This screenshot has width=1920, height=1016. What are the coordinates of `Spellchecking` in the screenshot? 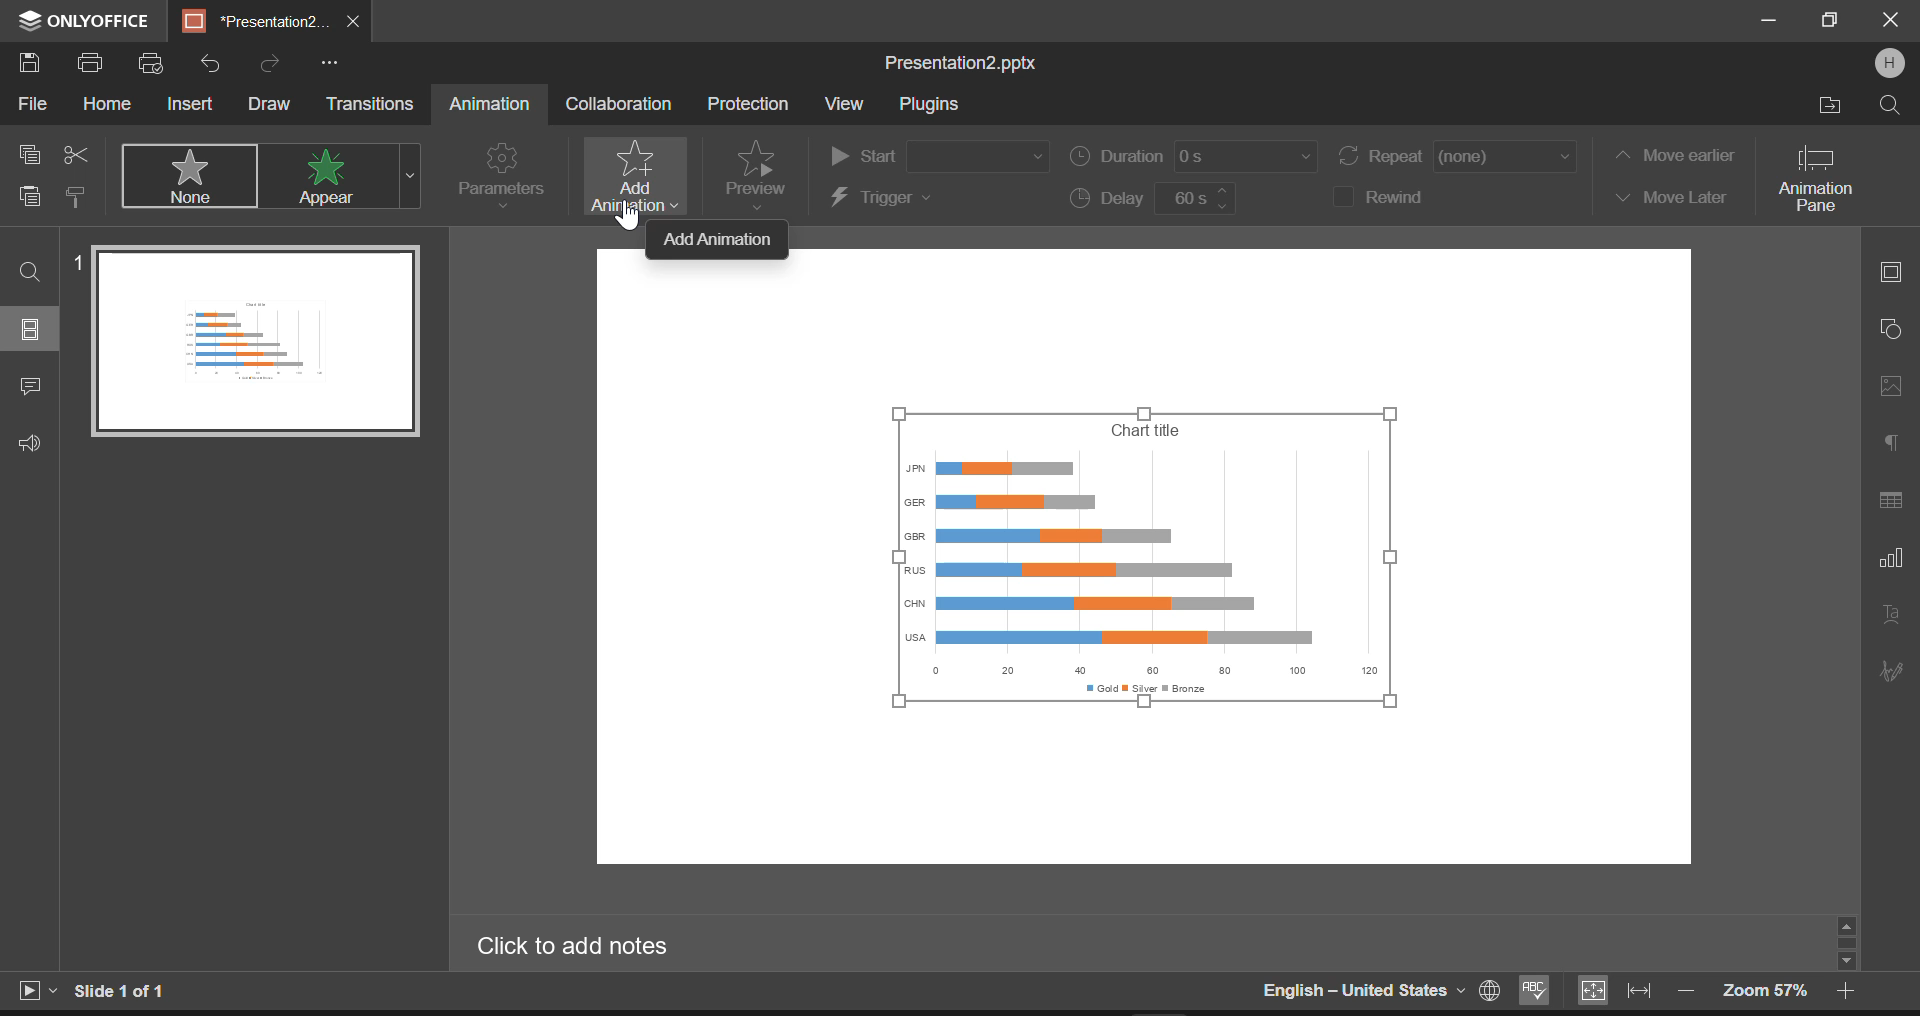 It's located at (1535, 992).